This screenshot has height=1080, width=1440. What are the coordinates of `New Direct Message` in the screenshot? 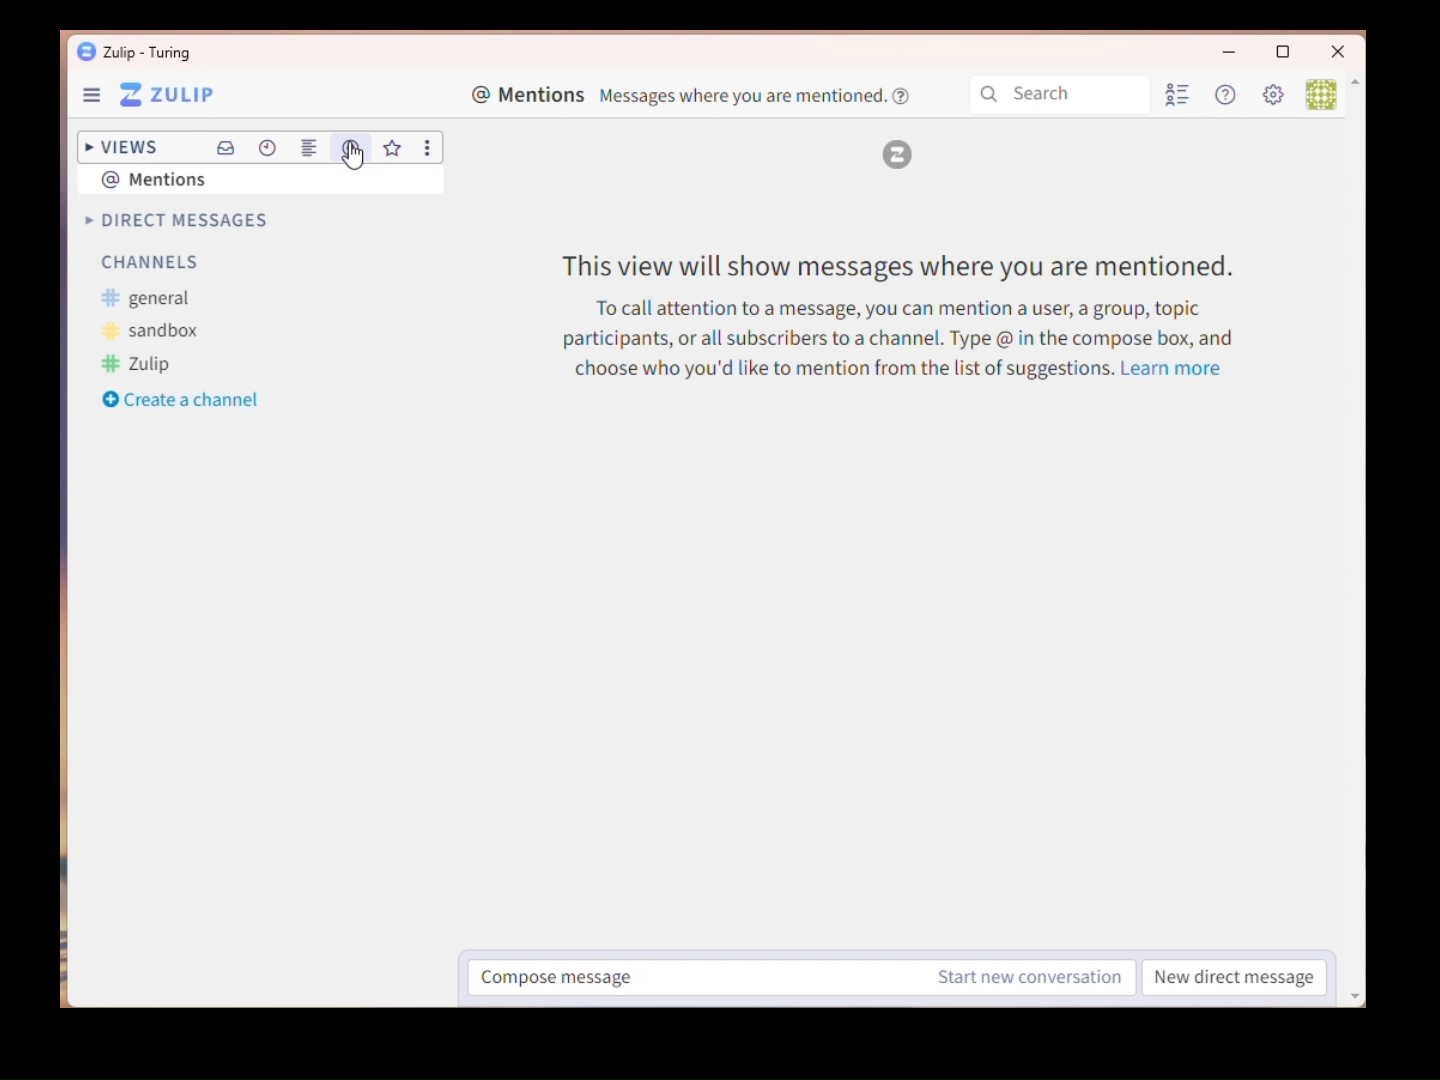 It's located at (1235, 979).